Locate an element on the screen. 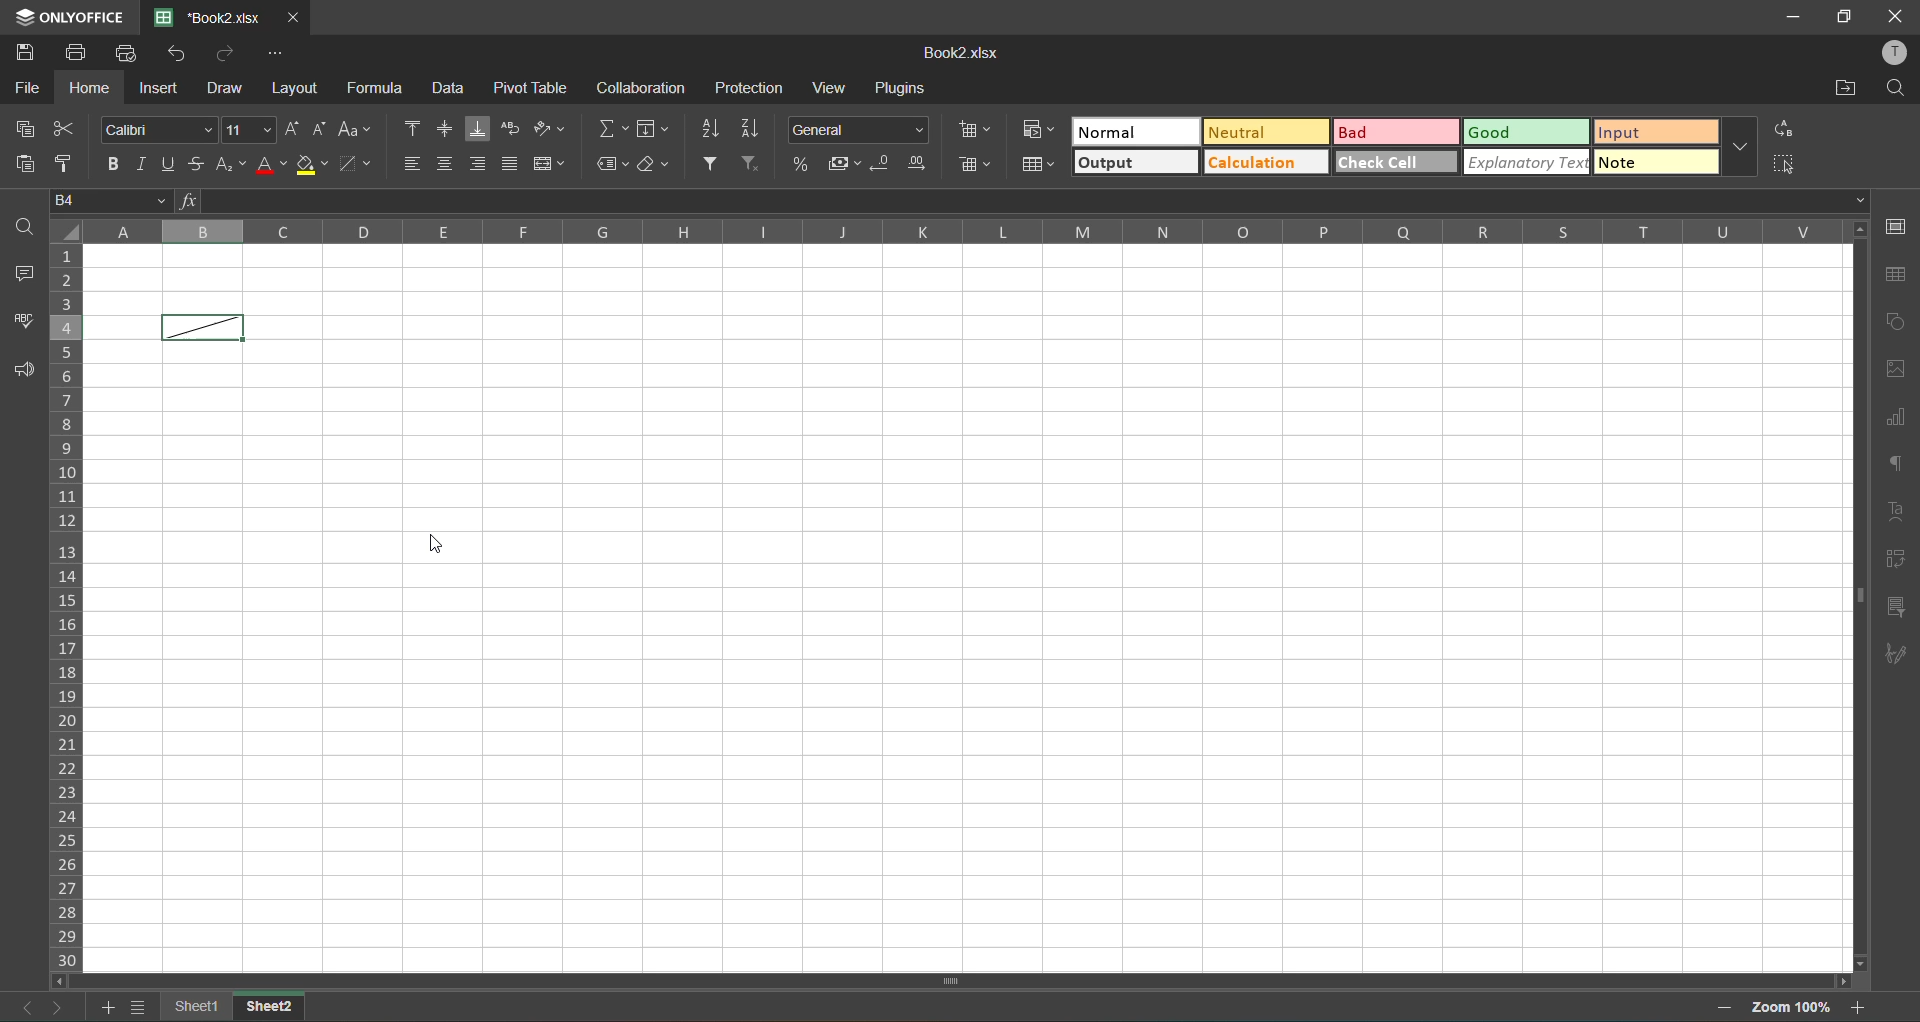 The image size is (1920, 1022). add sheet is located at coordinates (113, 1009).